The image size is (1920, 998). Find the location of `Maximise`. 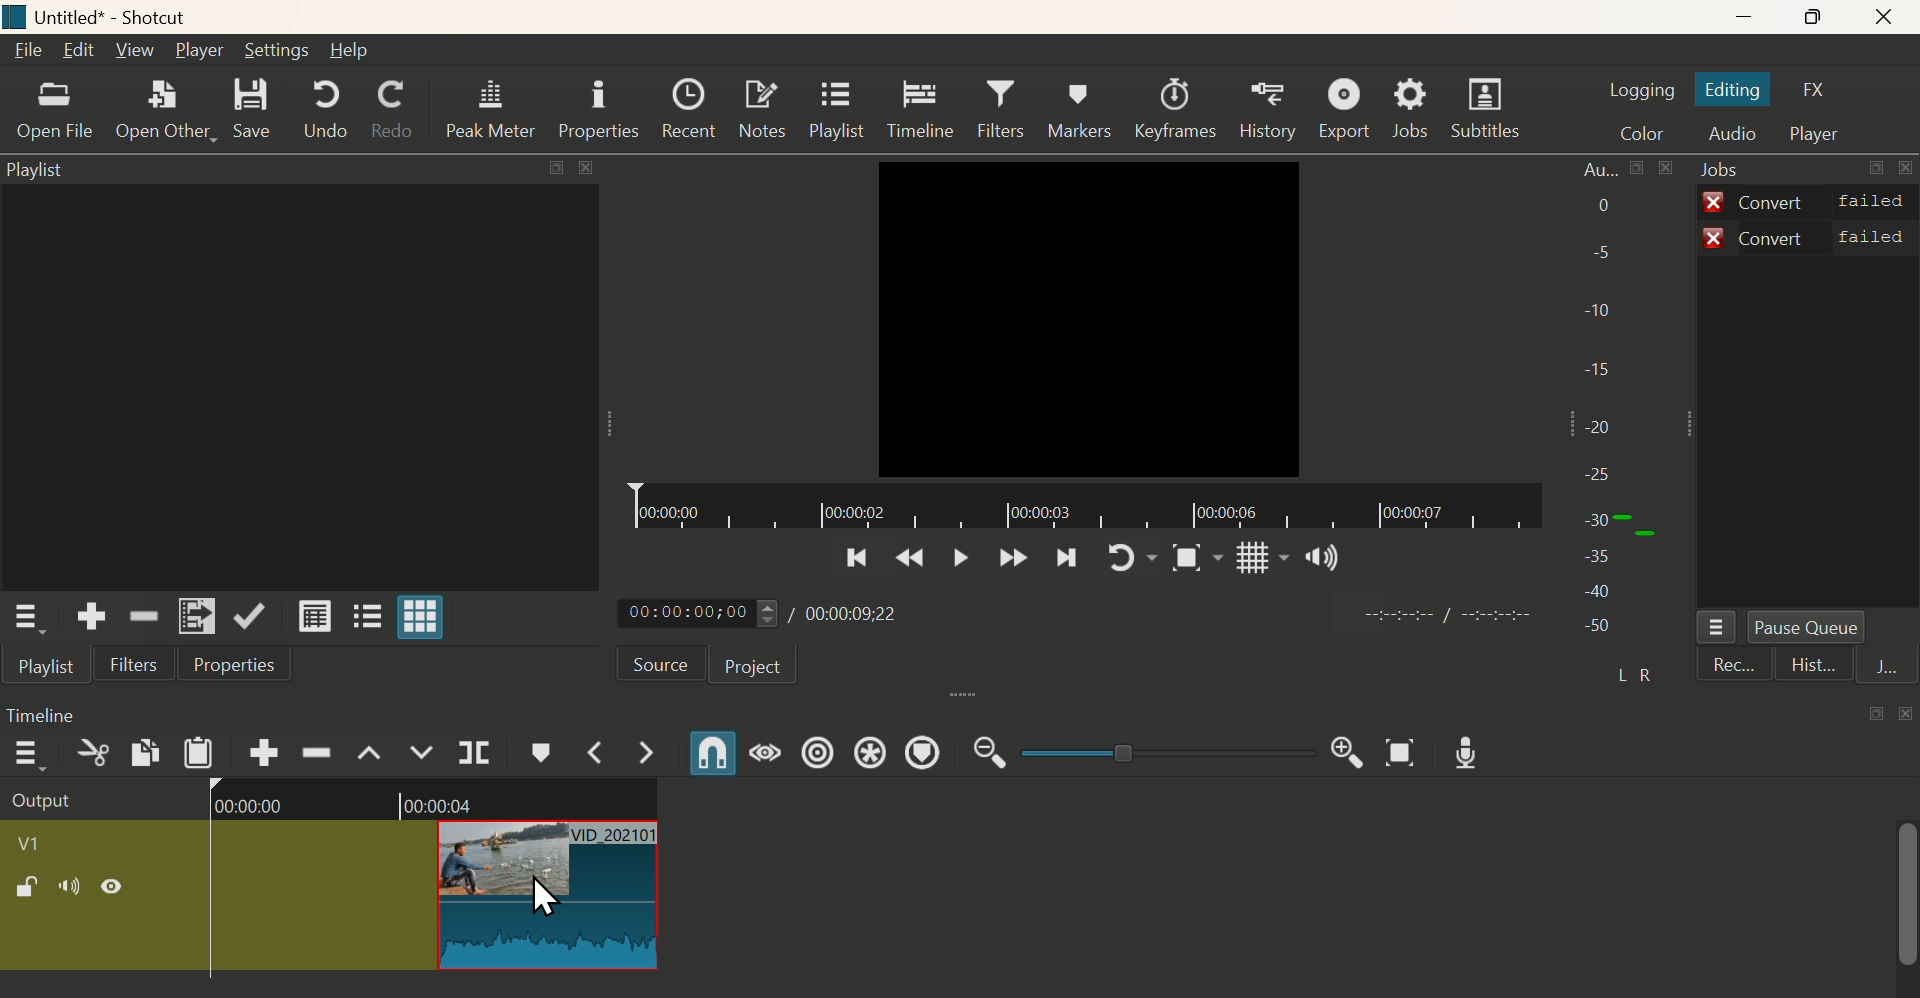

Maximise is located at coordinates (1822, 18).